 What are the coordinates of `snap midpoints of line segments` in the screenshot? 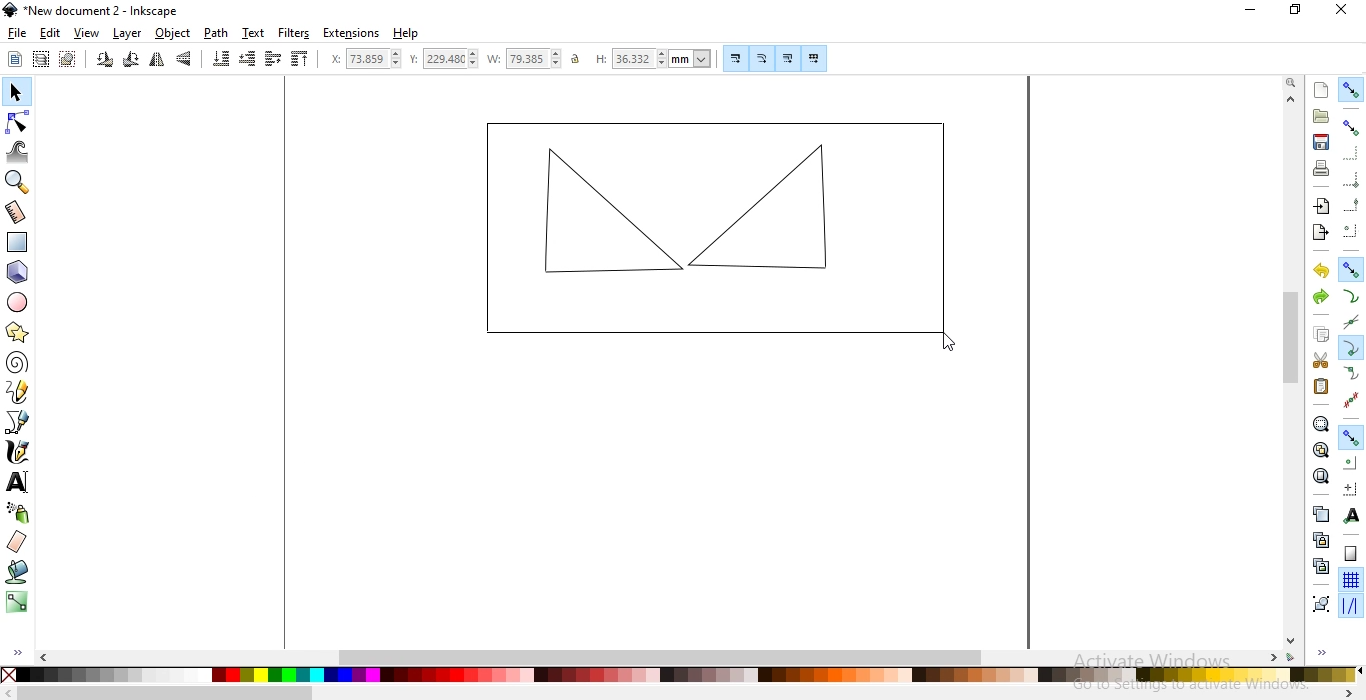 It's located at (1350, 397).